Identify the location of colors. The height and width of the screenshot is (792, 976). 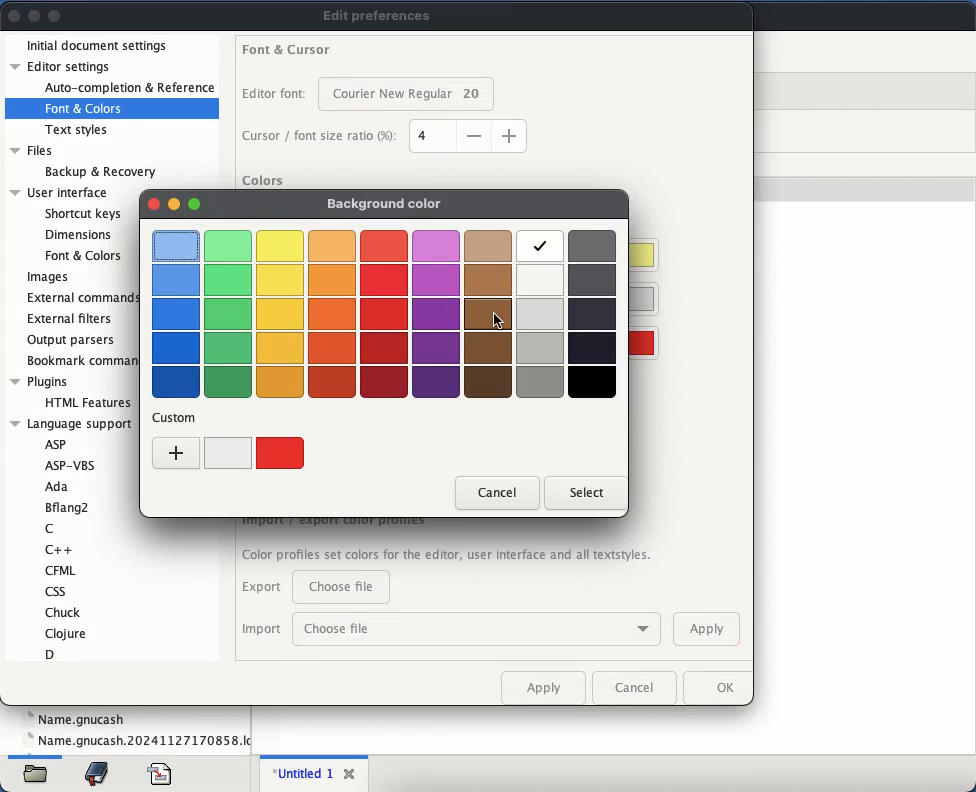
(263, 182).